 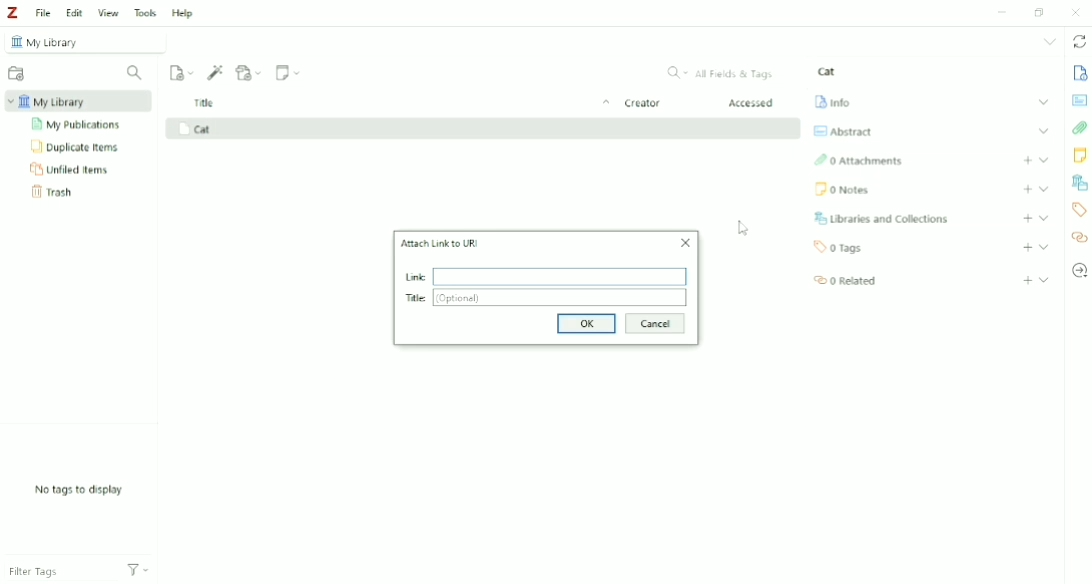 What do you see at coordinates (87, 41) in the screenshot?
I see `My Library` at bounding box center [87, 41].